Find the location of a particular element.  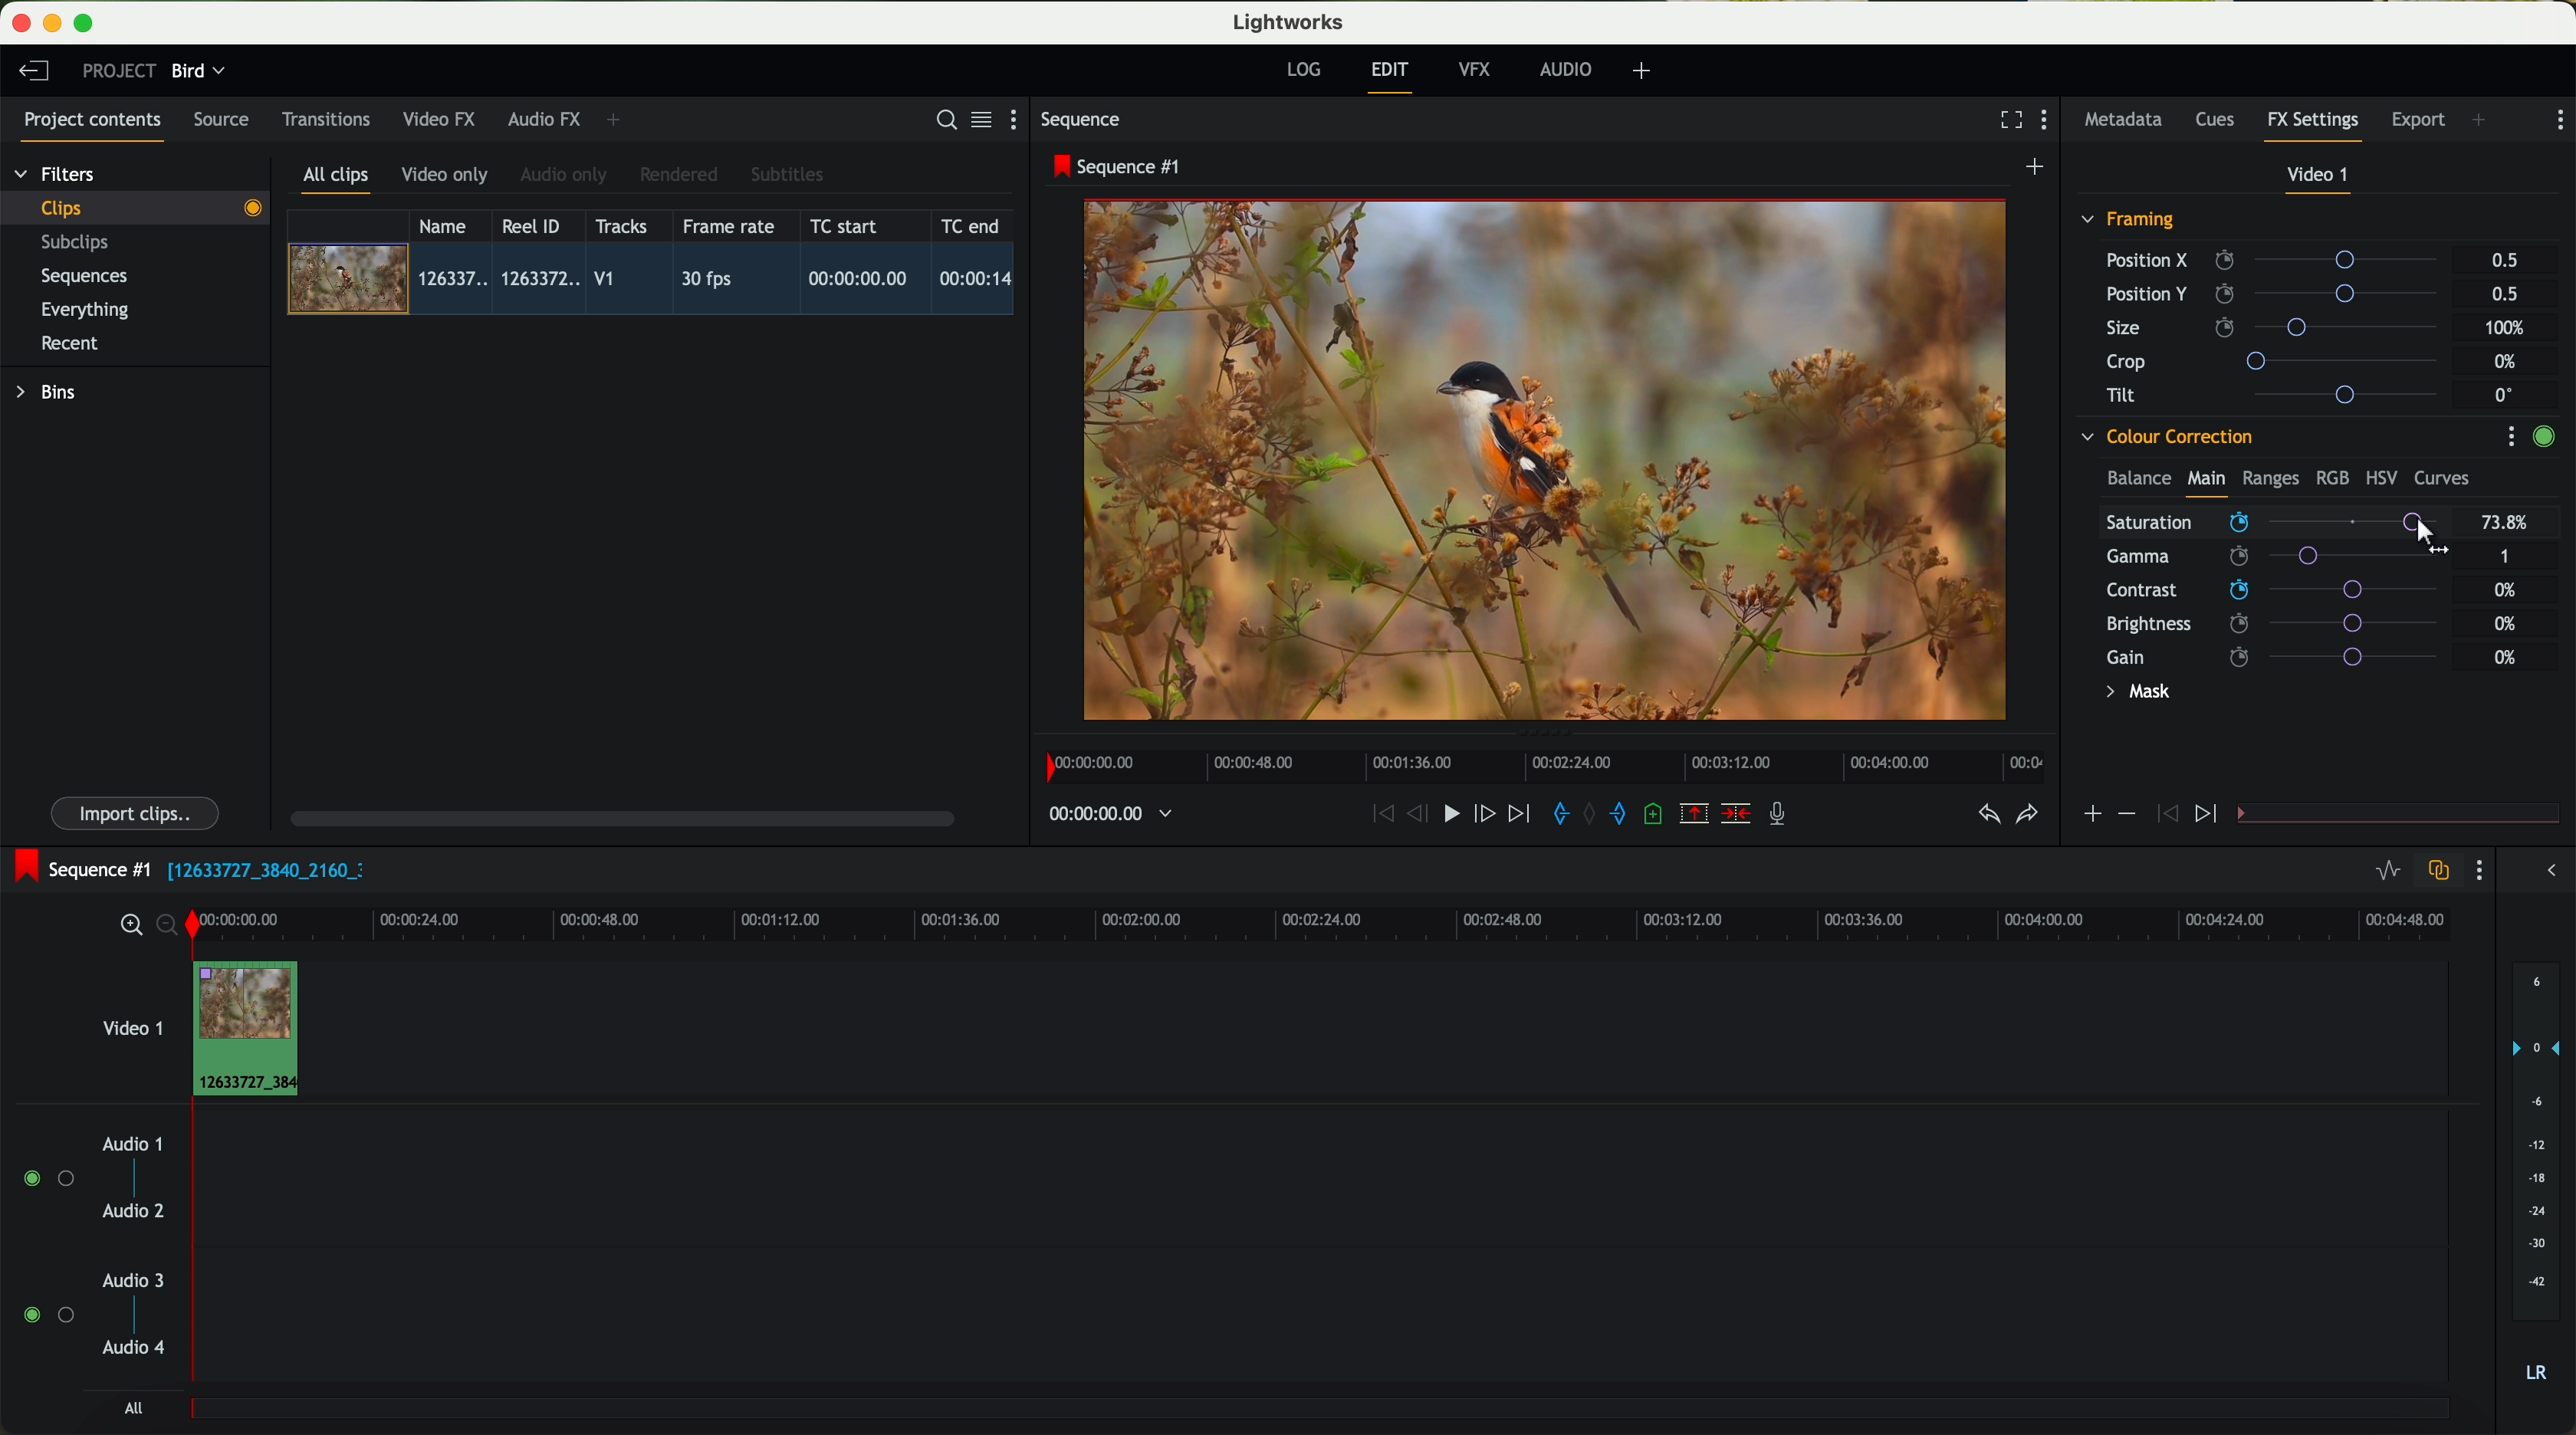

log is located at coordinates (1303, 70).